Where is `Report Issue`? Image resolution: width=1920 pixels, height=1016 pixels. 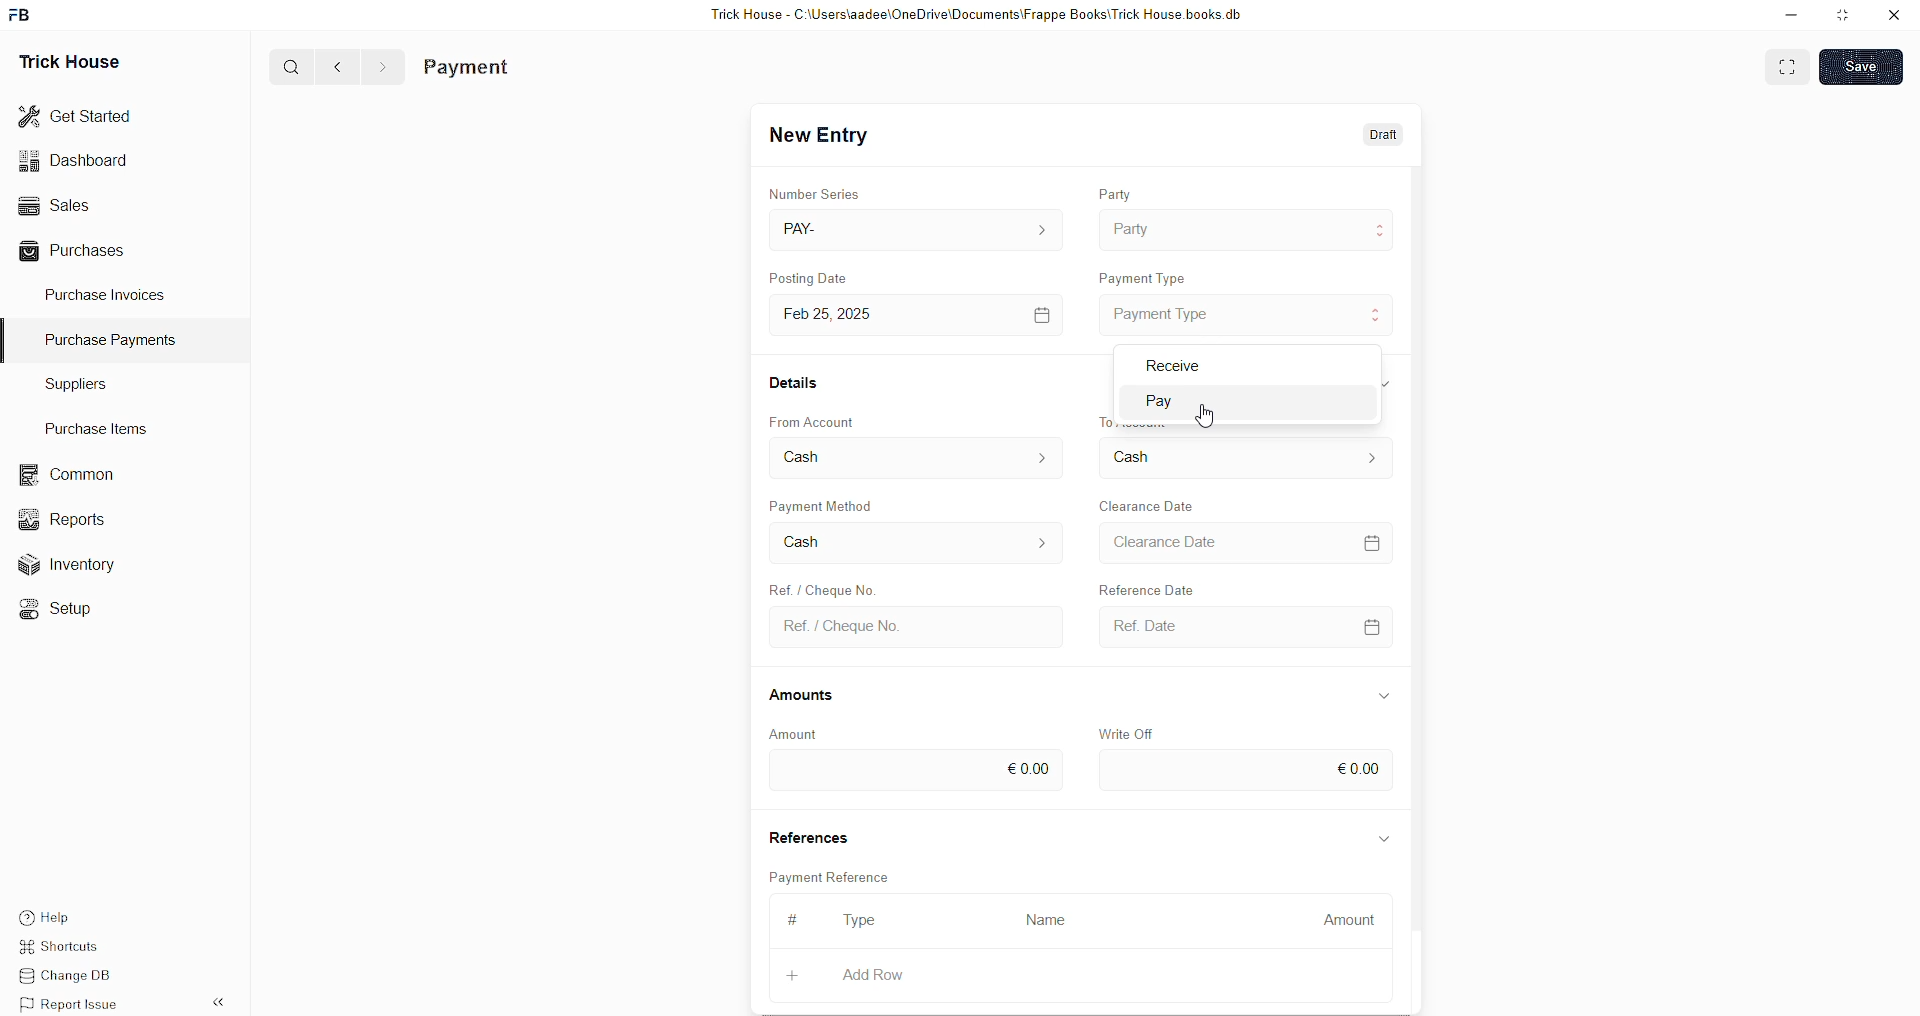
Report Issue is located at coordinates (75, 1004).